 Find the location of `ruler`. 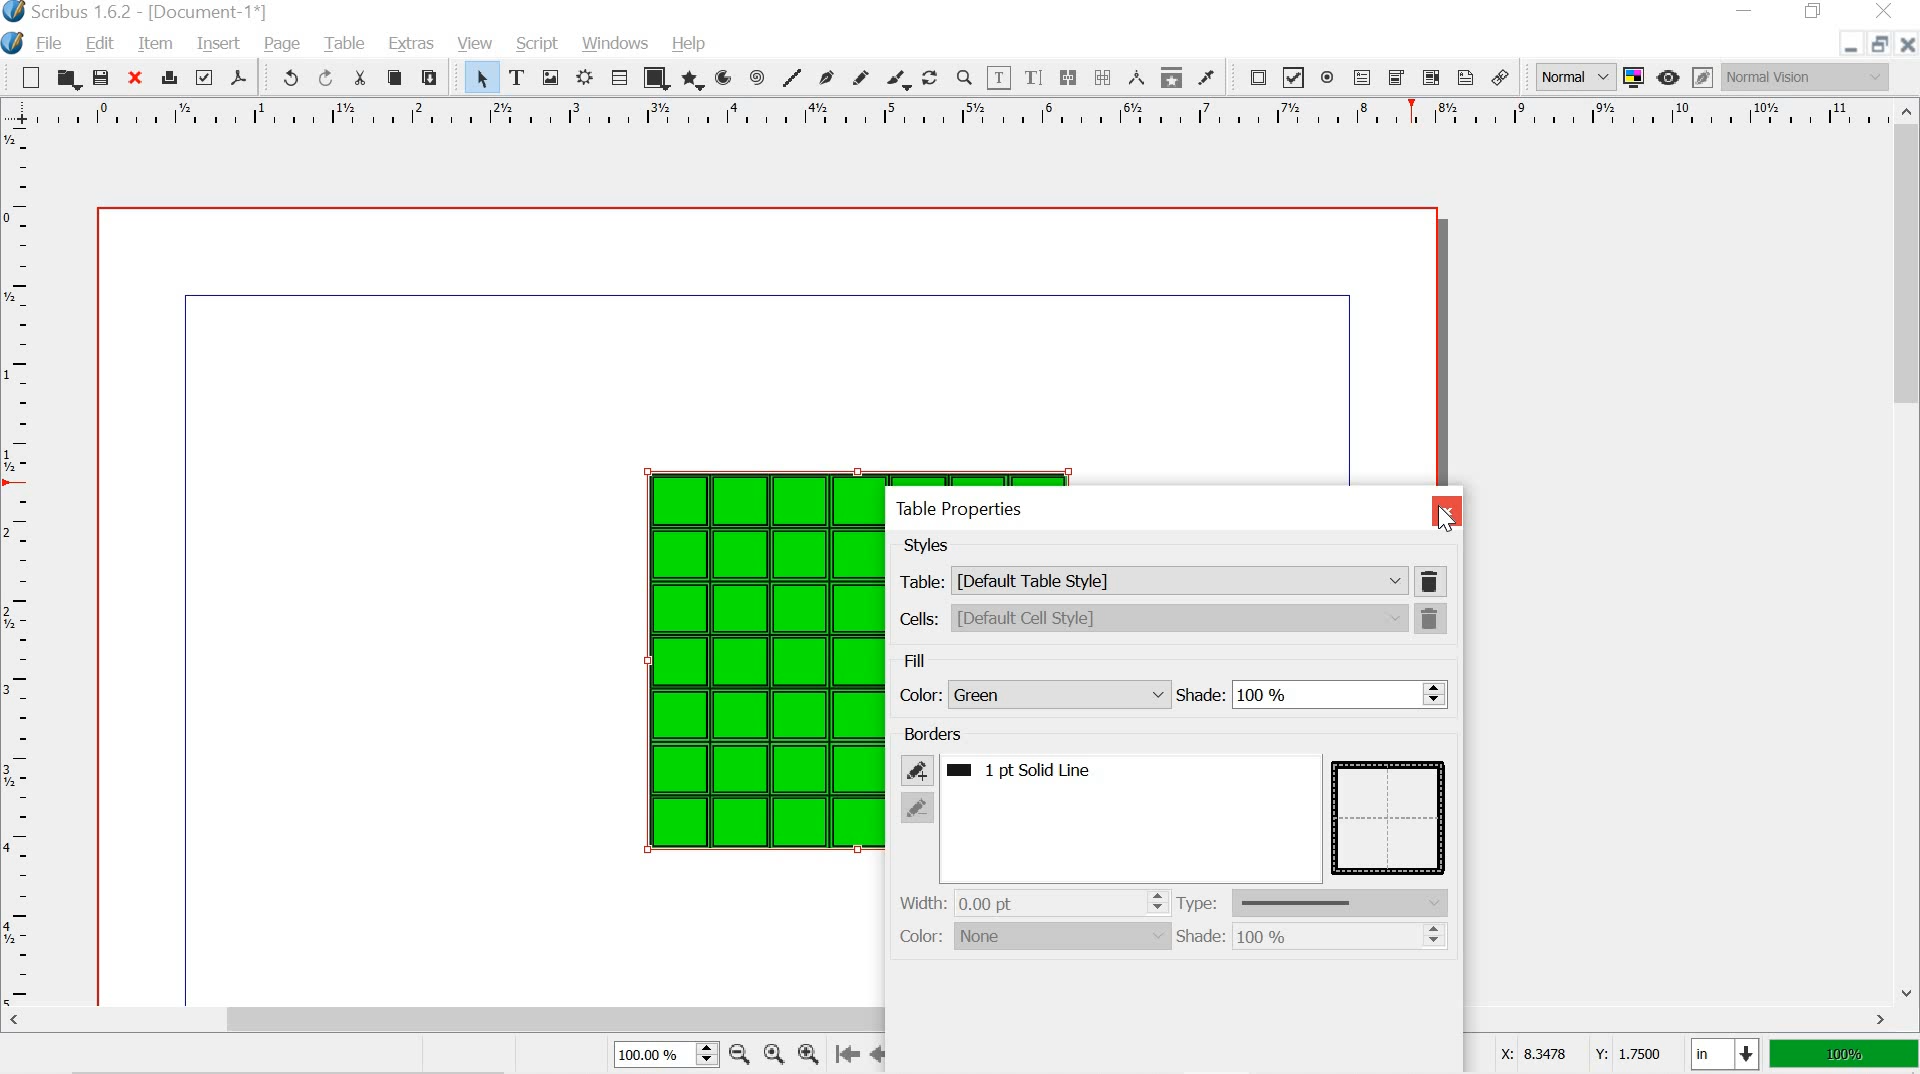

ruler is located at coordinates (19, 562).